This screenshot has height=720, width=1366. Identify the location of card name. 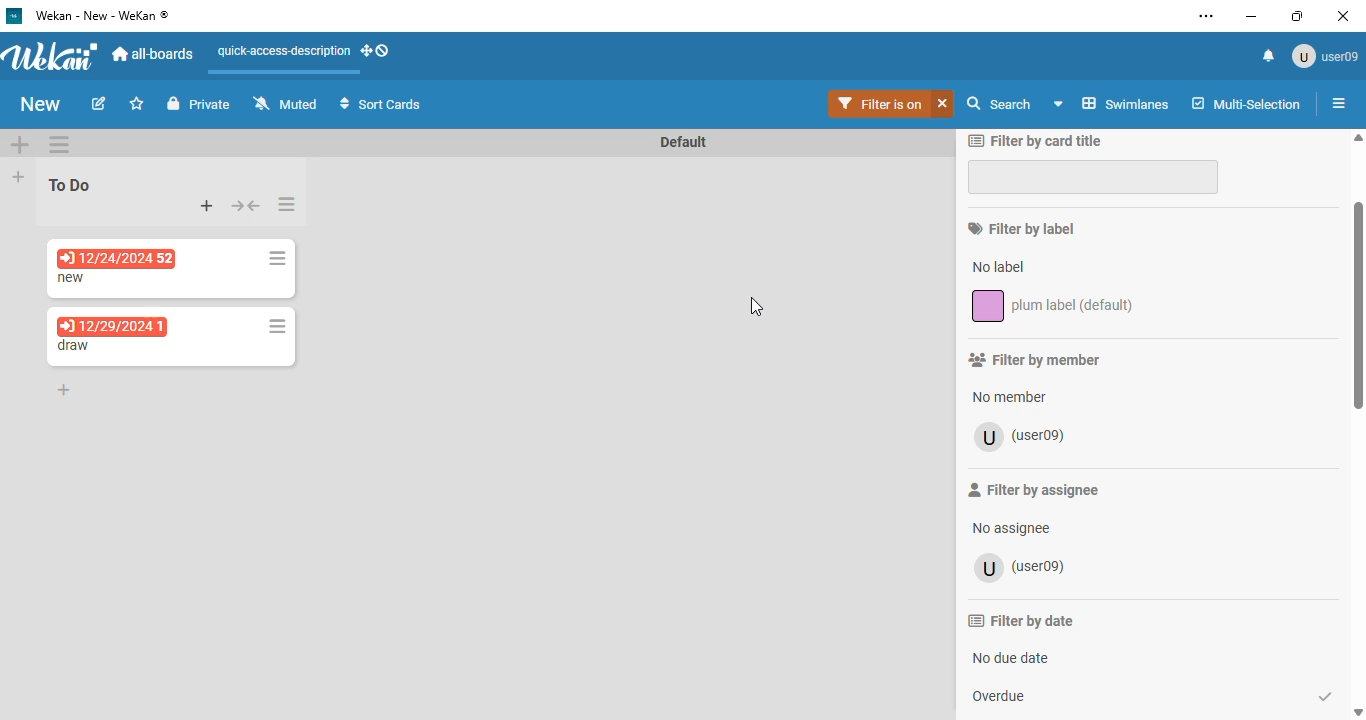
(73, 346).